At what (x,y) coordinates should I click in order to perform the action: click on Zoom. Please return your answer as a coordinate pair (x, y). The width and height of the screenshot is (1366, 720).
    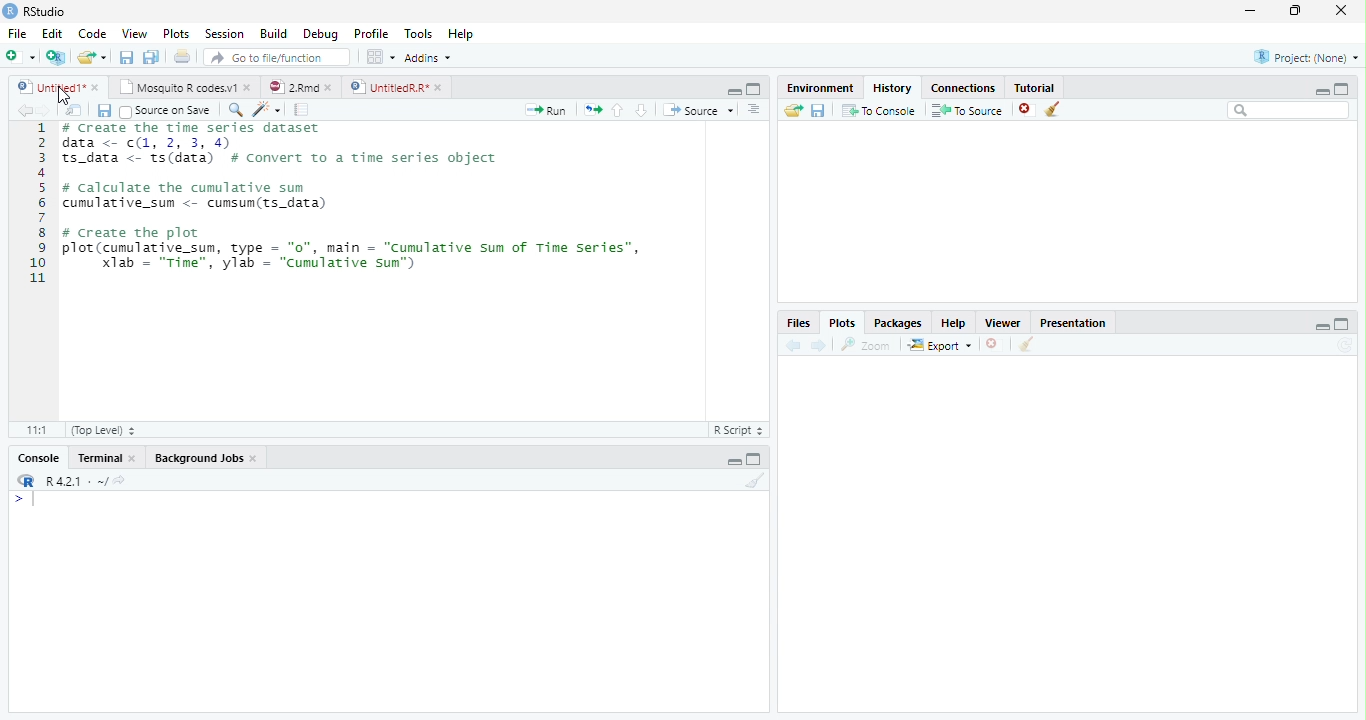
    Looking at the image, I should click on (866, 345).